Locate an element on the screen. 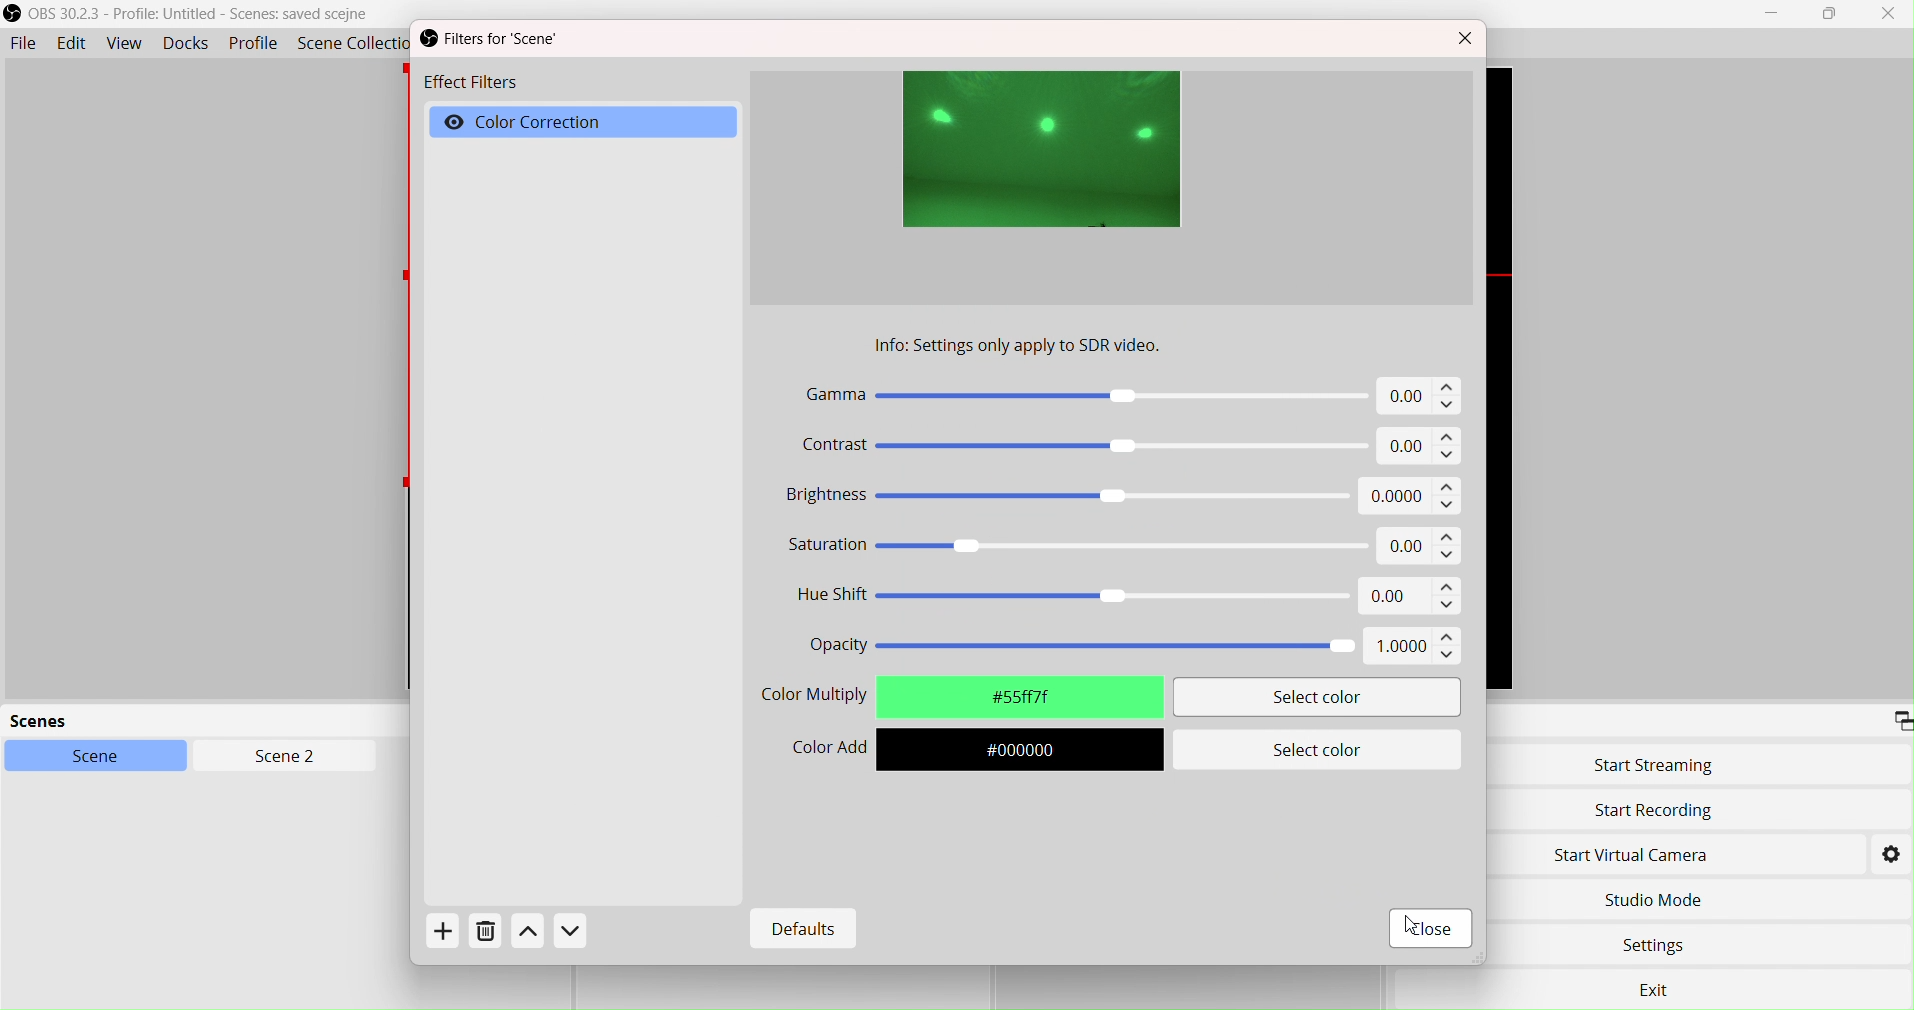  Minimize is located at coordinates (1772, 13).